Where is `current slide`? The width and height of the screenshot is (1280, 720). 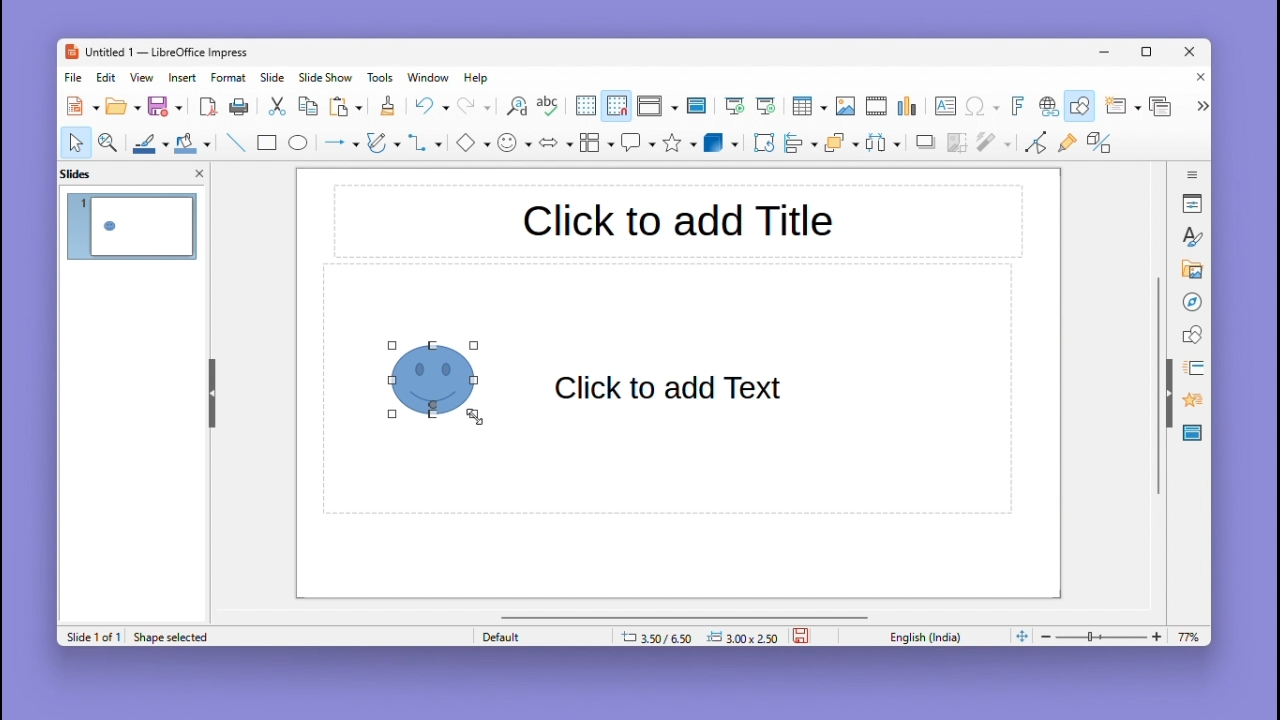
current slide is located at coordinates (133, 229).